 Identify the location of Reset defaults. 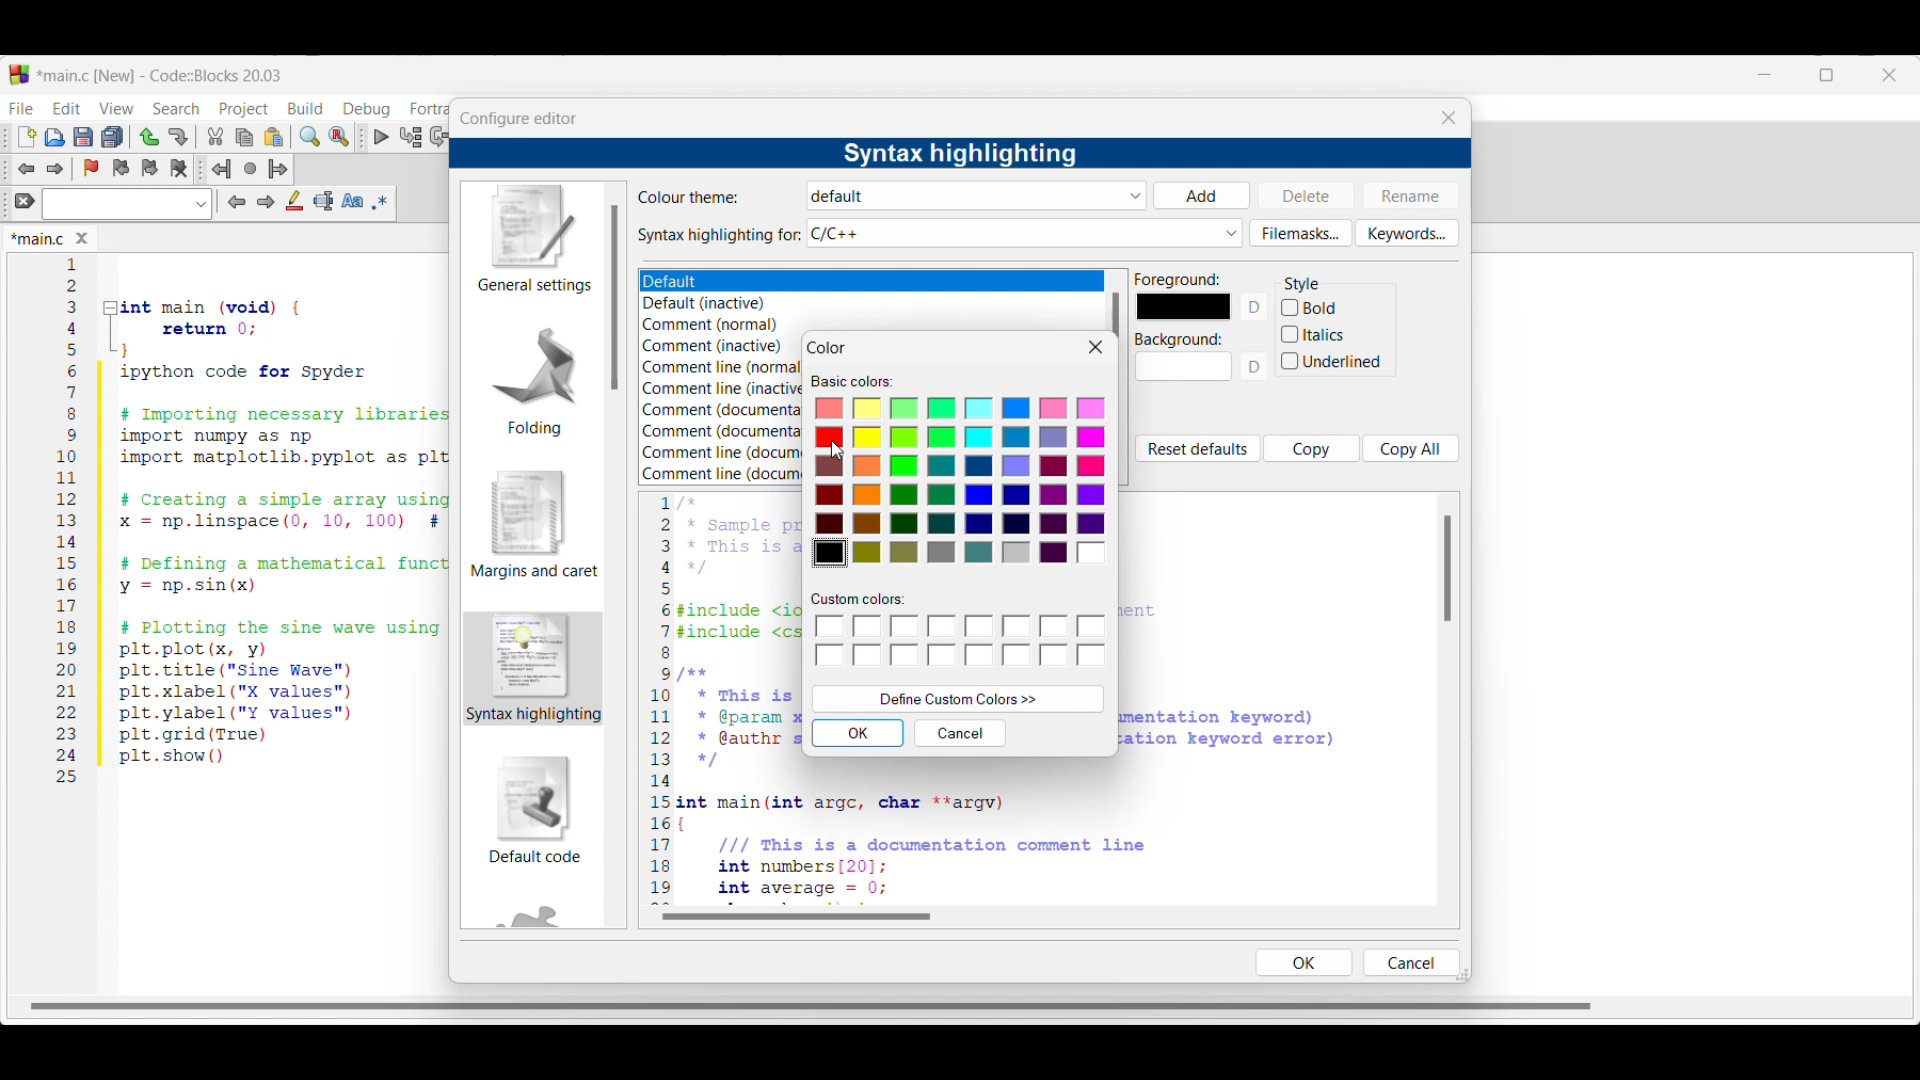
(1197, 449).